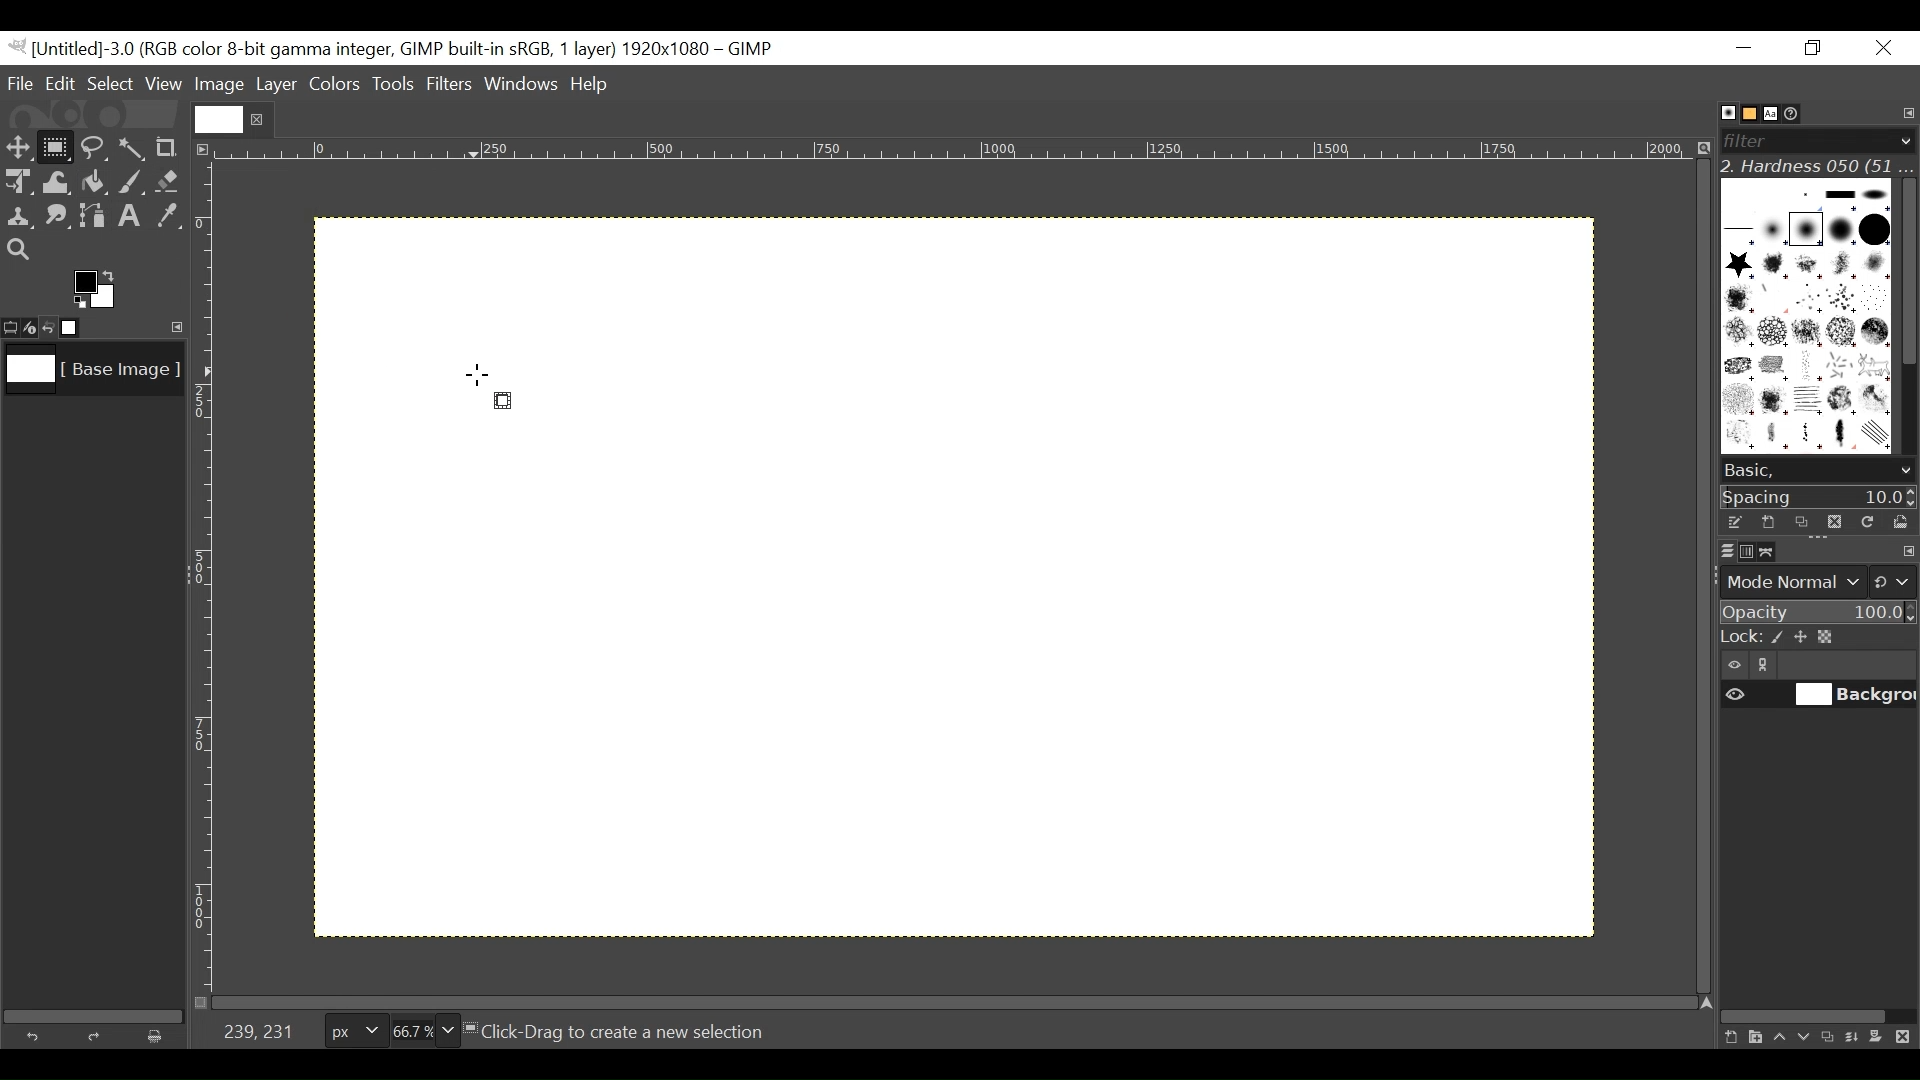  I want to click on Layer, so click(275, 83).